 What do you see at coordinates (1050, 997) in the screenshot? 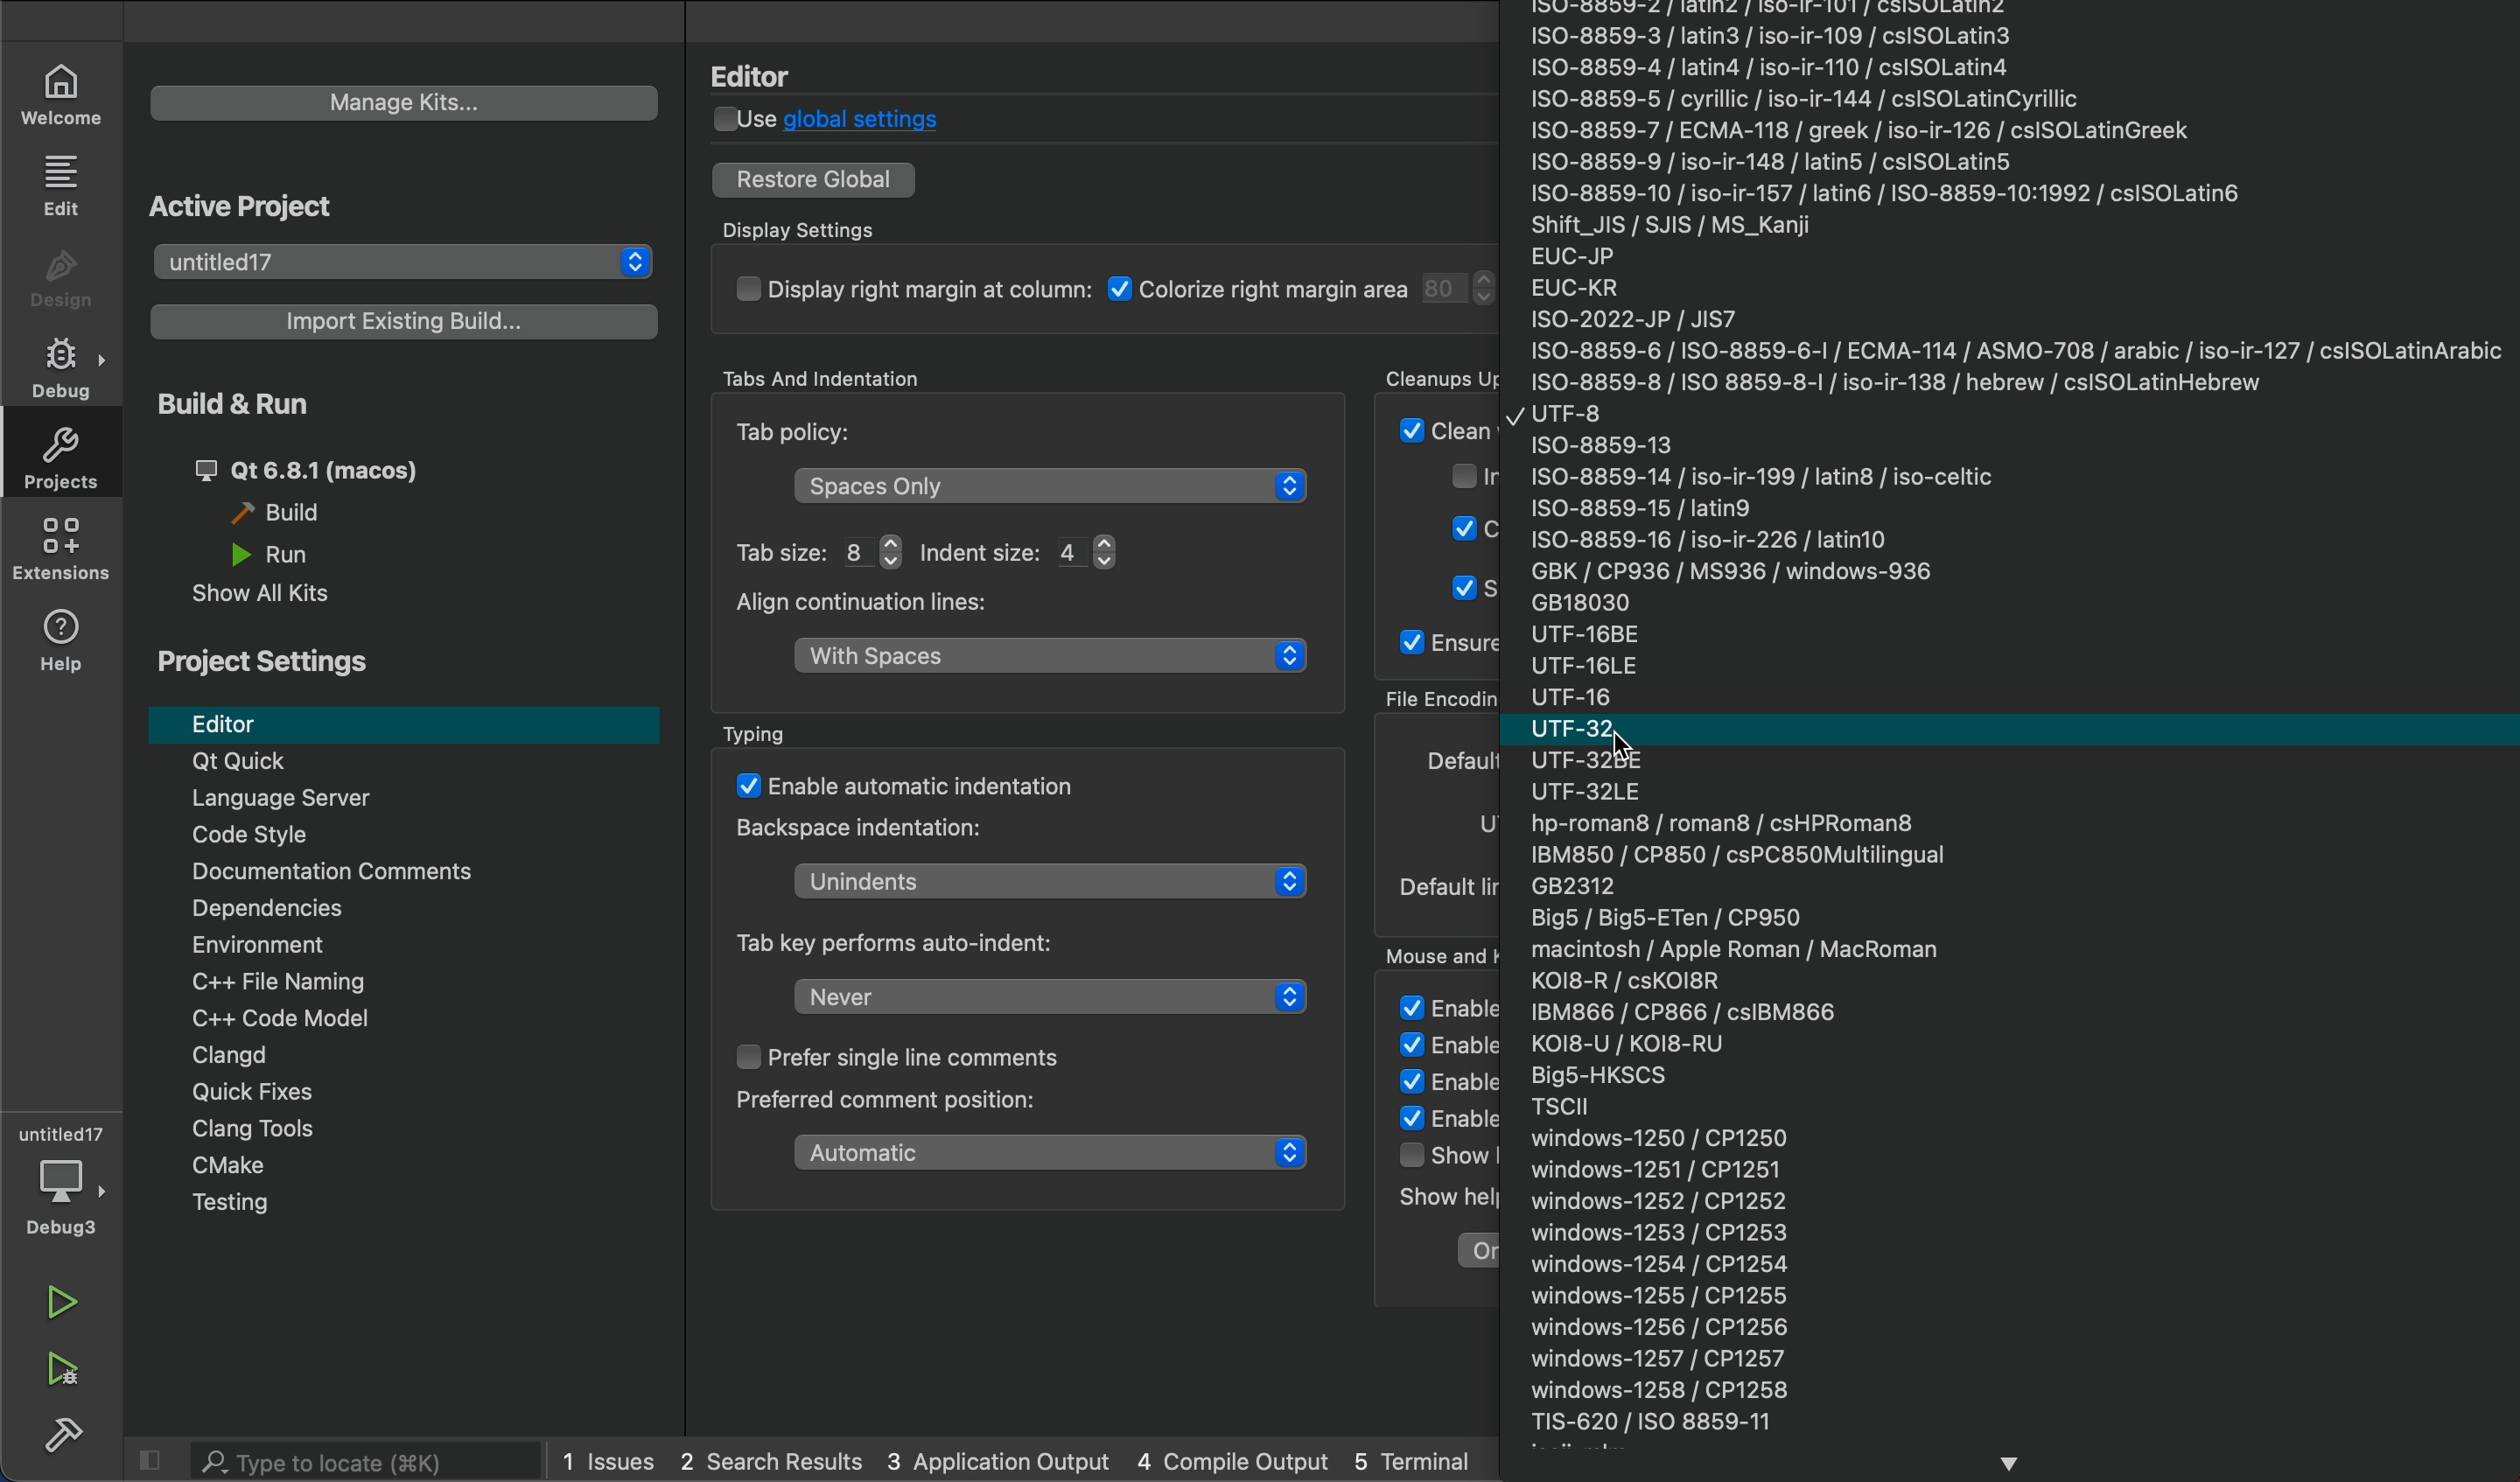
I see `tab key auto indent` at bounding box center [1050, 997].